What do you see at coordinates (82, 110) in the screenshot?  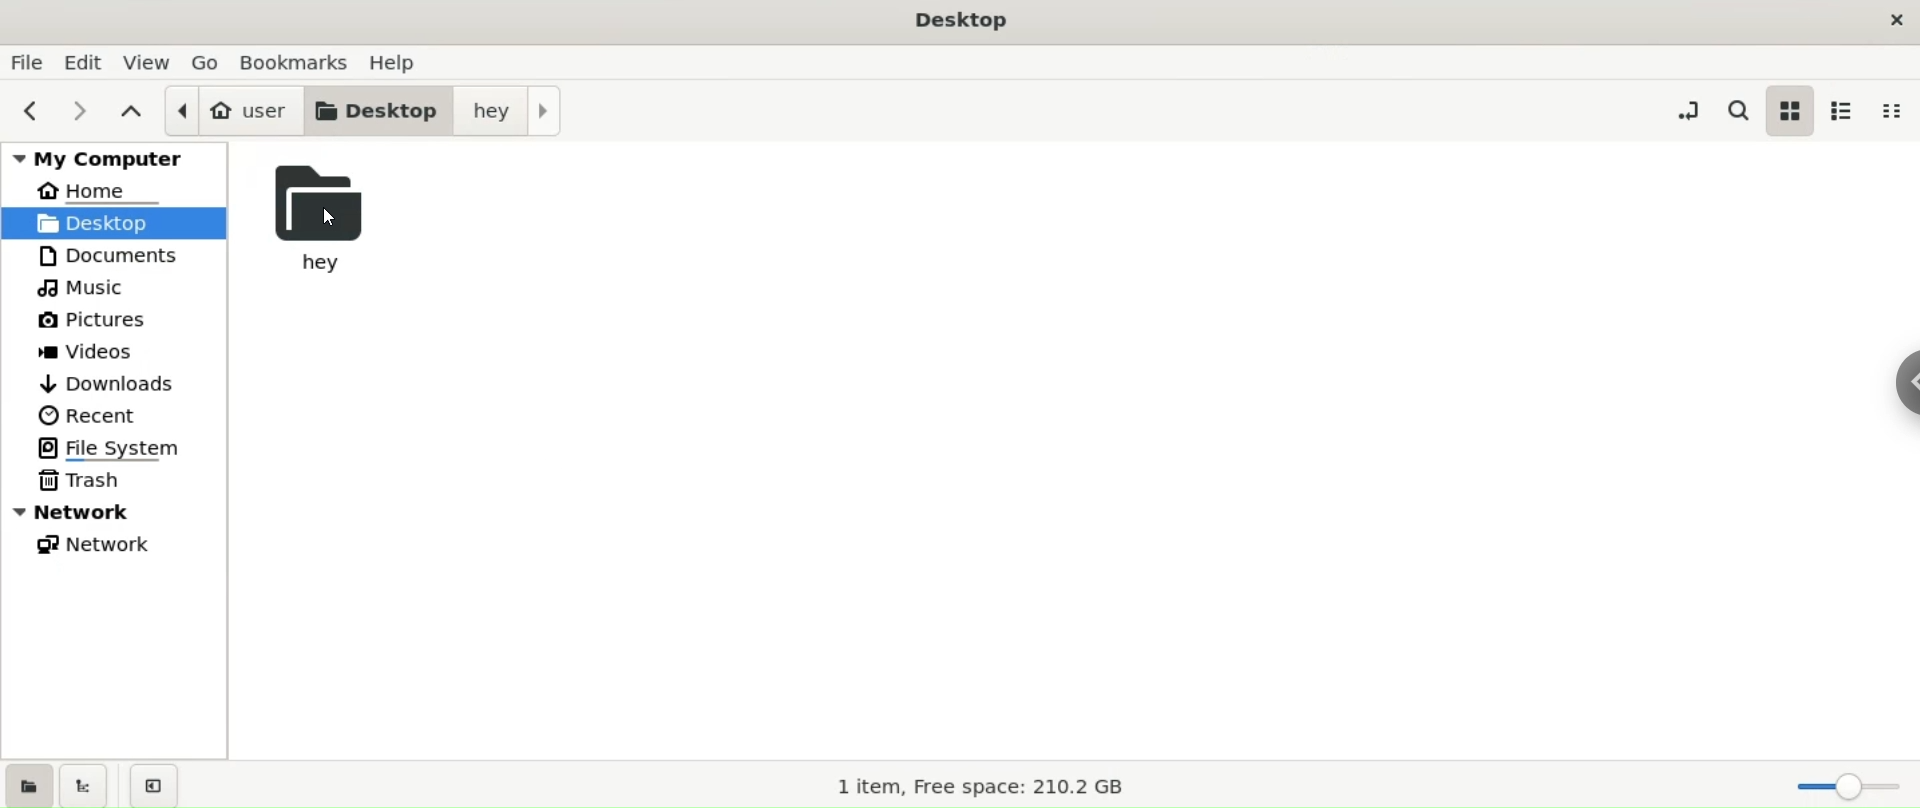 I see `next` at bounding box center [82, 110].